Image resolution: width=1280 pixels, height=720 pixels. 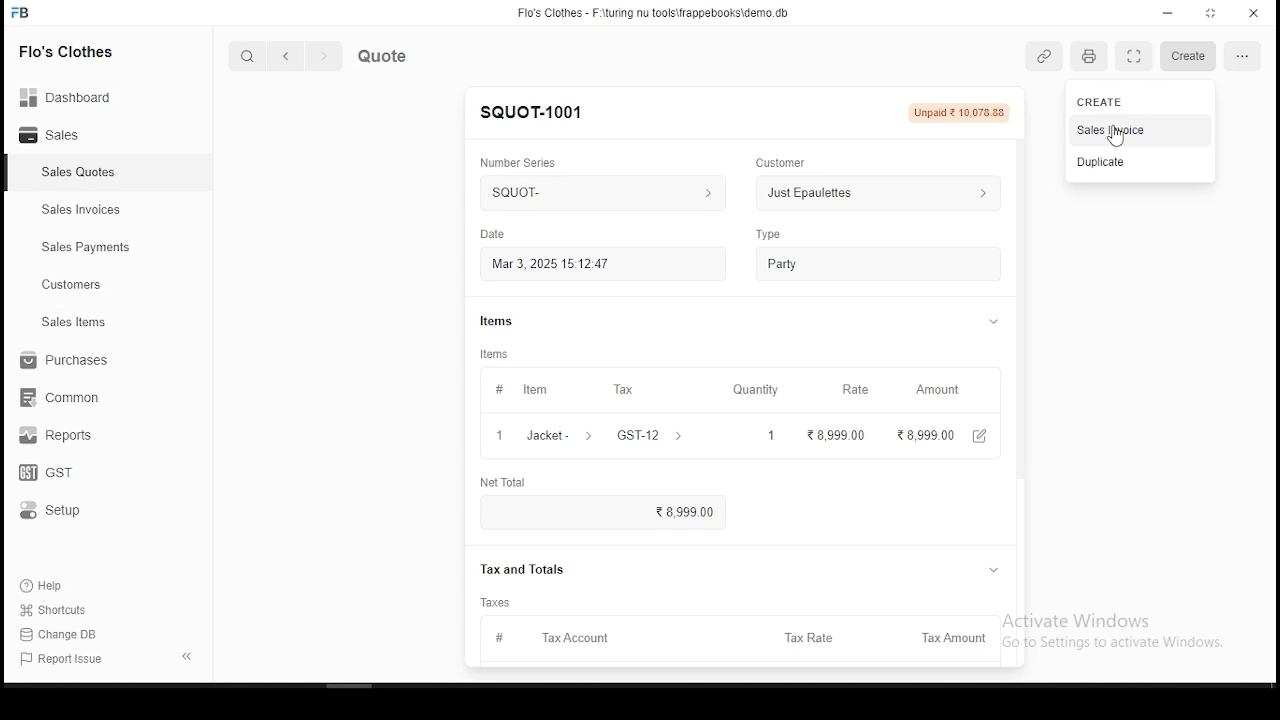 I want to click on report issues, so click(x=65, y=660).